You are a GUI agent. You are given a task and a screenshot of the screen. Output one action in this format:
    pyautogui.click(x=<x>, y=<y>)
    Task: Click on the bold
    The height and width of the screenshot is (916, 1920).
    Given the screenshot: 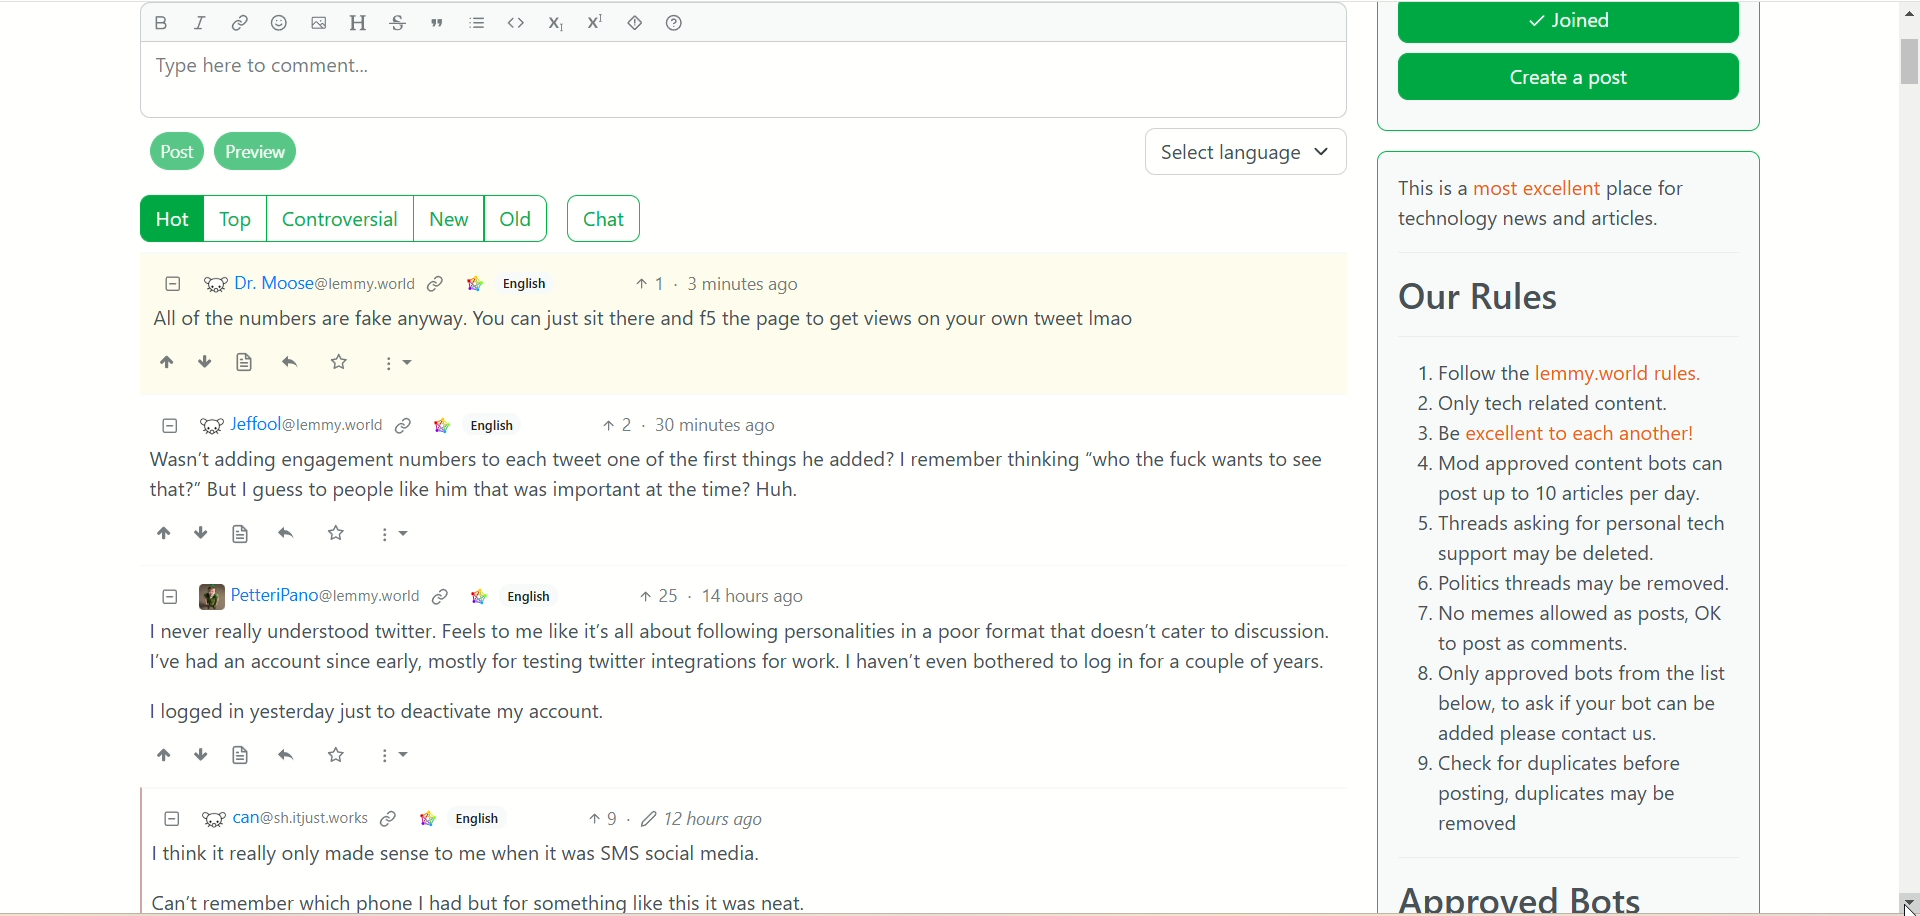 What is the action you would take?
    pyautogui.click(x=159, y=22)
    